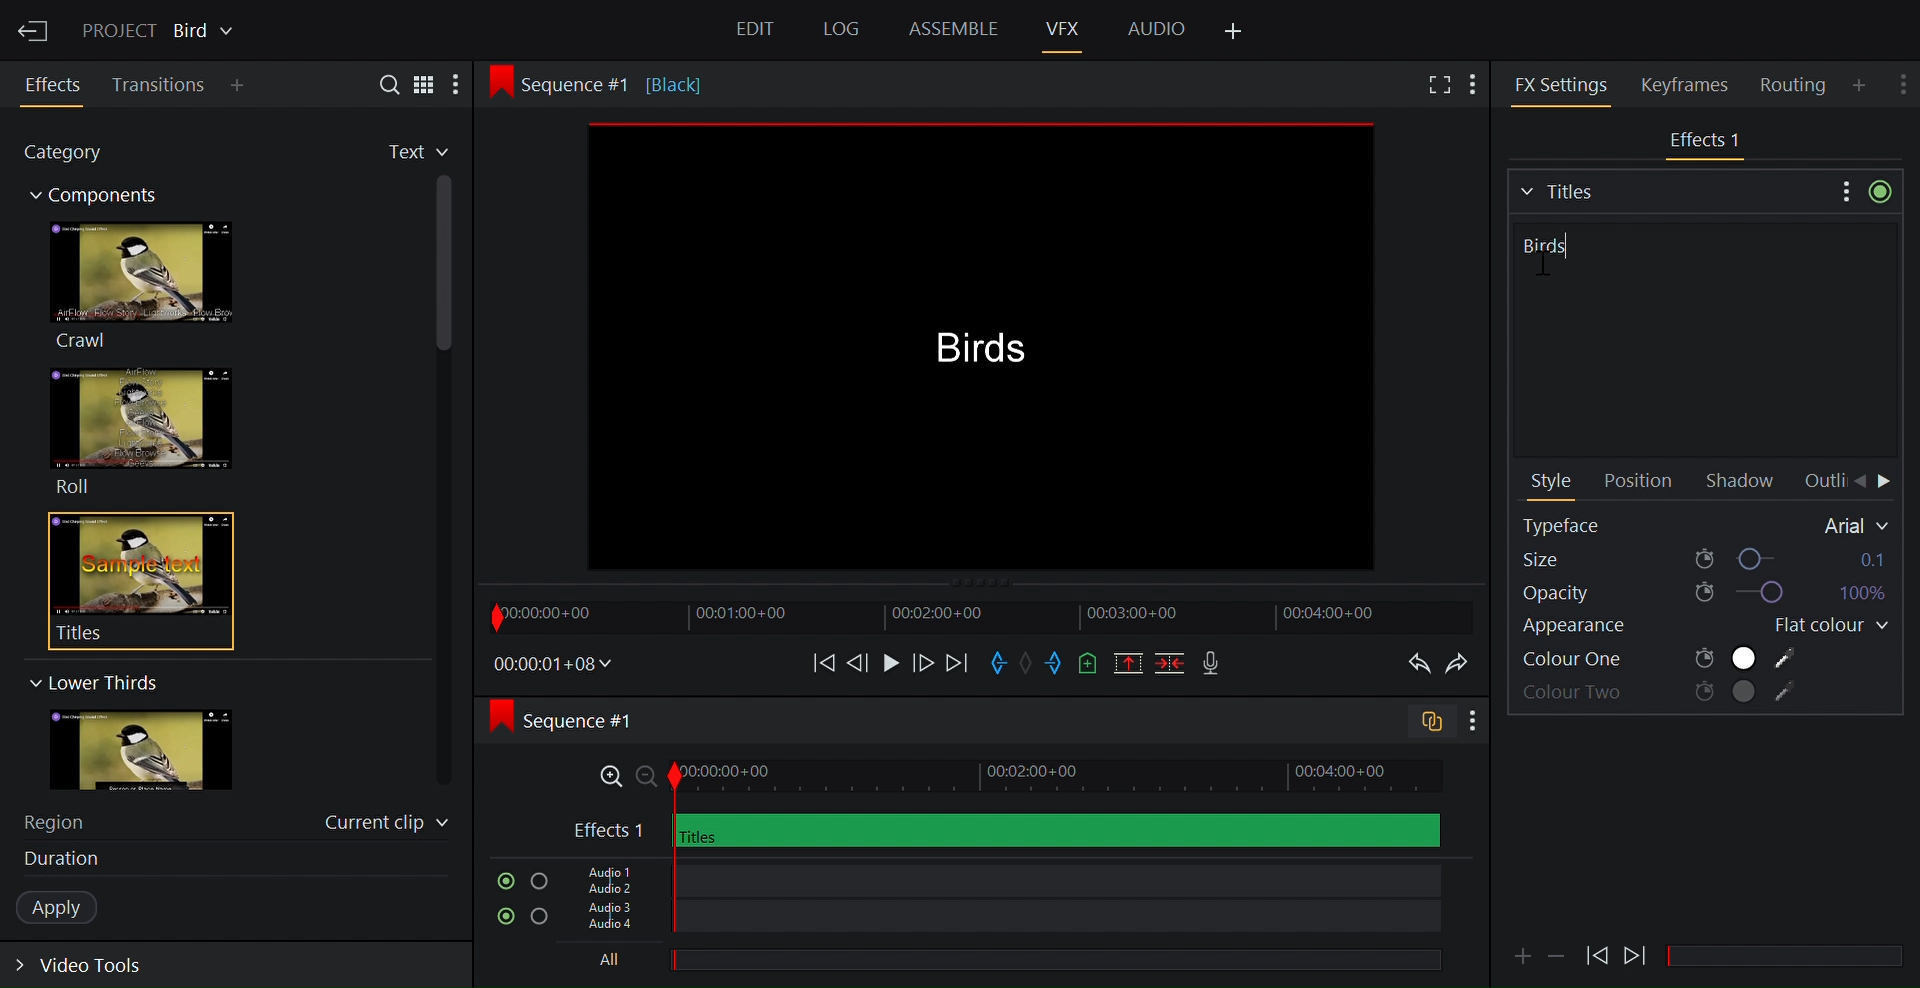 Image resolution: width=1920 pixels, height=988 pixels. What do you see at coordinates (1156, 27) in the screenshot?
I see `Audio` at bounding box center [1156, 27].